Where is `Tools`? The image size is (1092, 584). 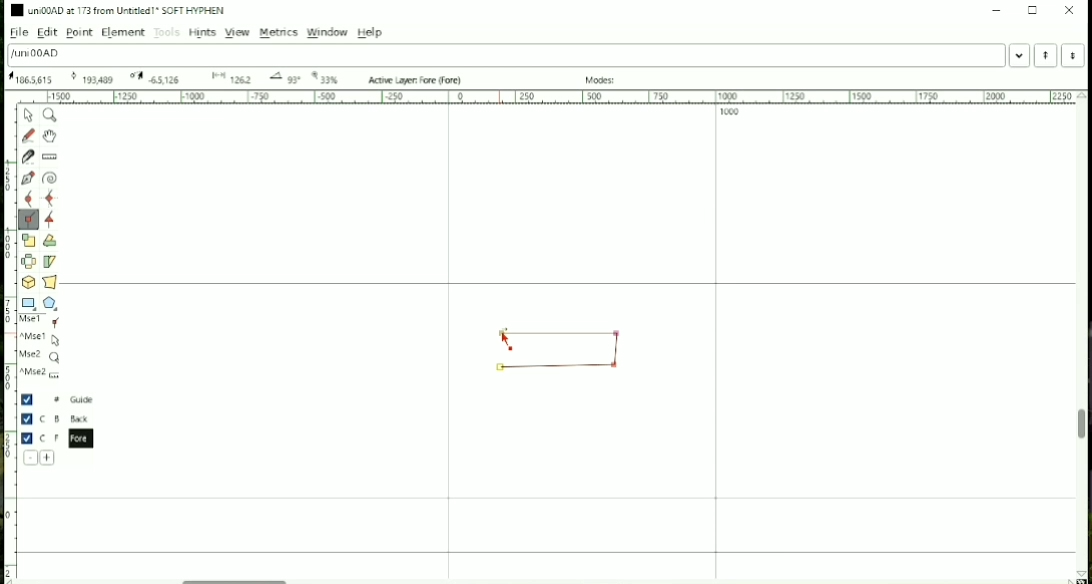 Tools is located at coordinates (167, 33).